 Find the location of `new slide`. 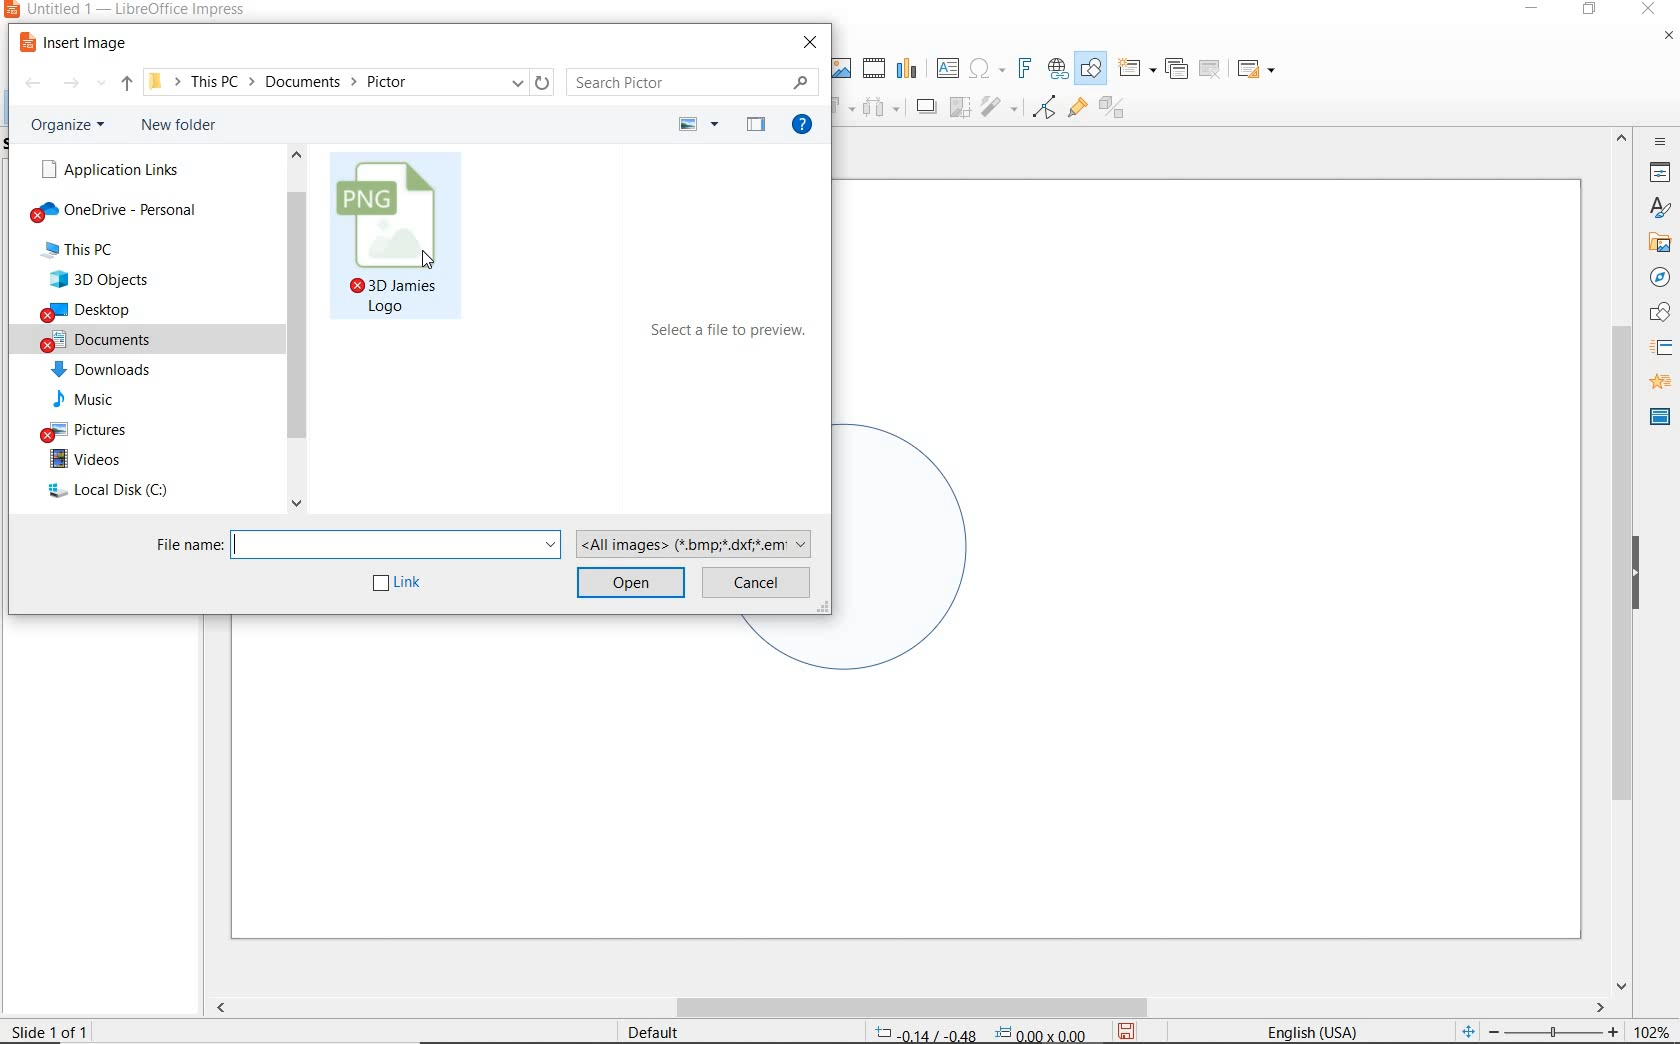

new slide is located at coordinates (1136, 69).